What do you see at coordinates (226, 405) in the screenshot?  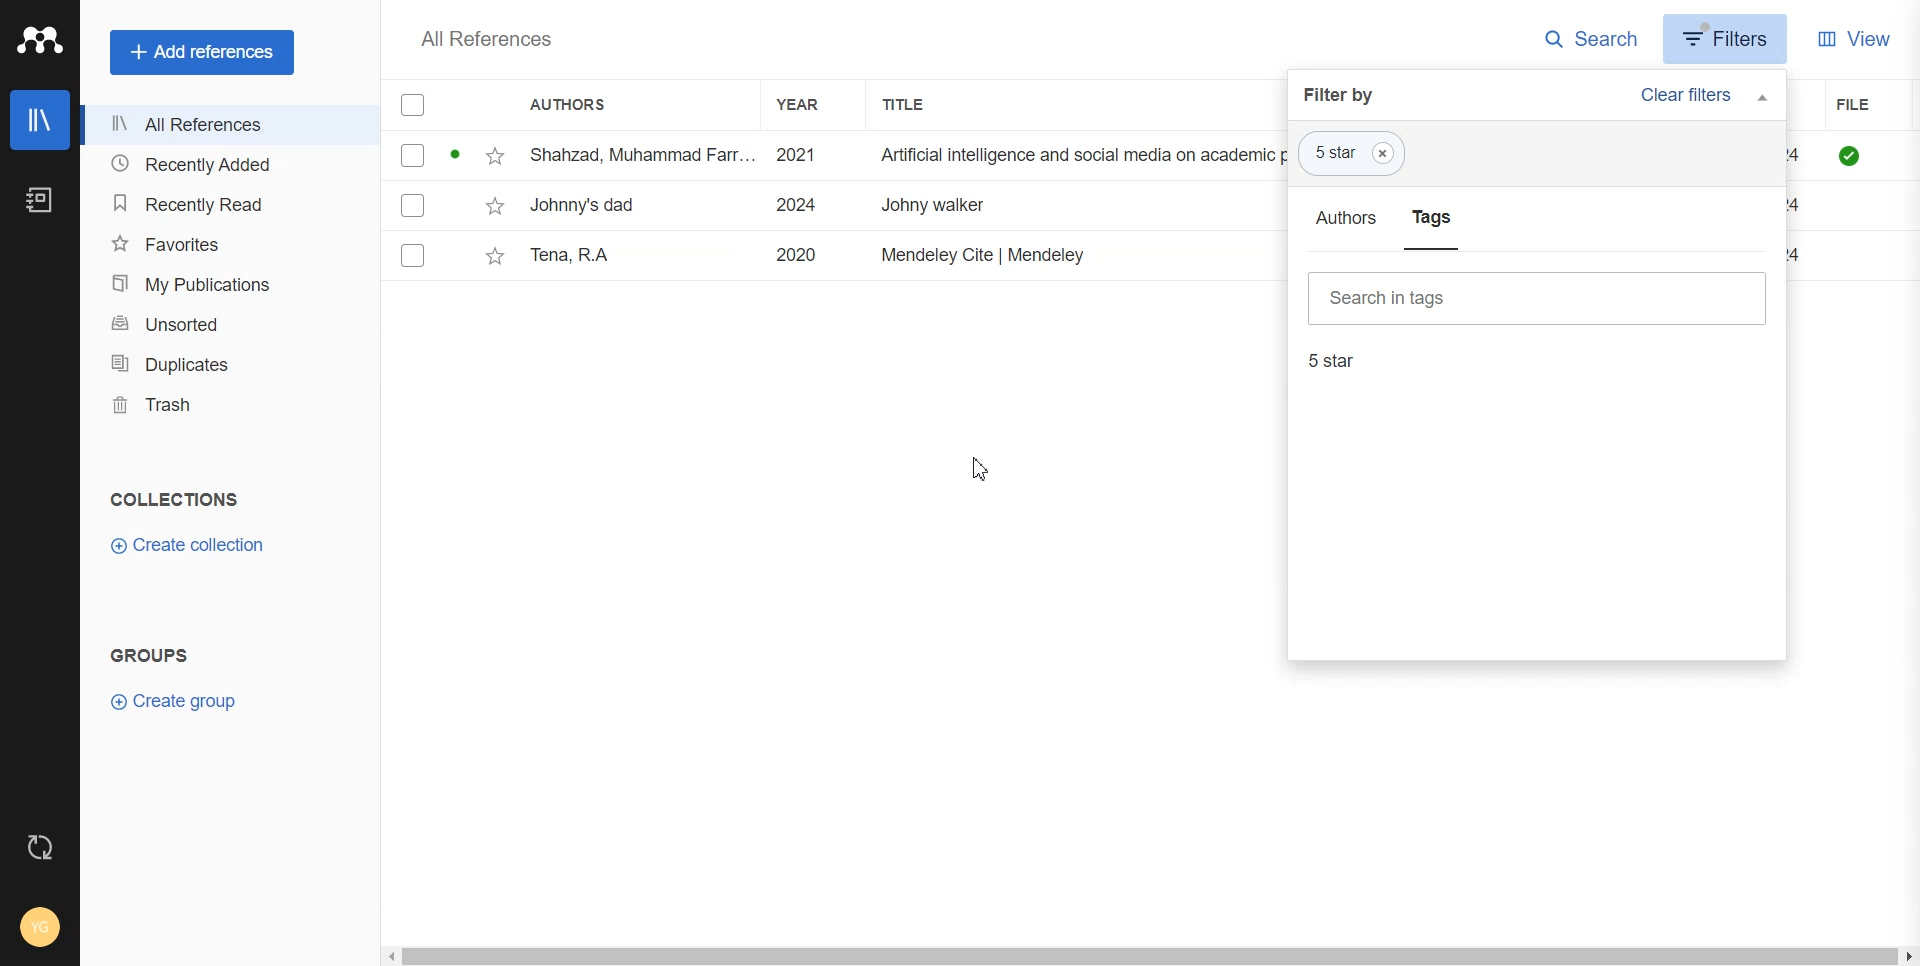 I see `Trash` at bounding box center [226, 405].